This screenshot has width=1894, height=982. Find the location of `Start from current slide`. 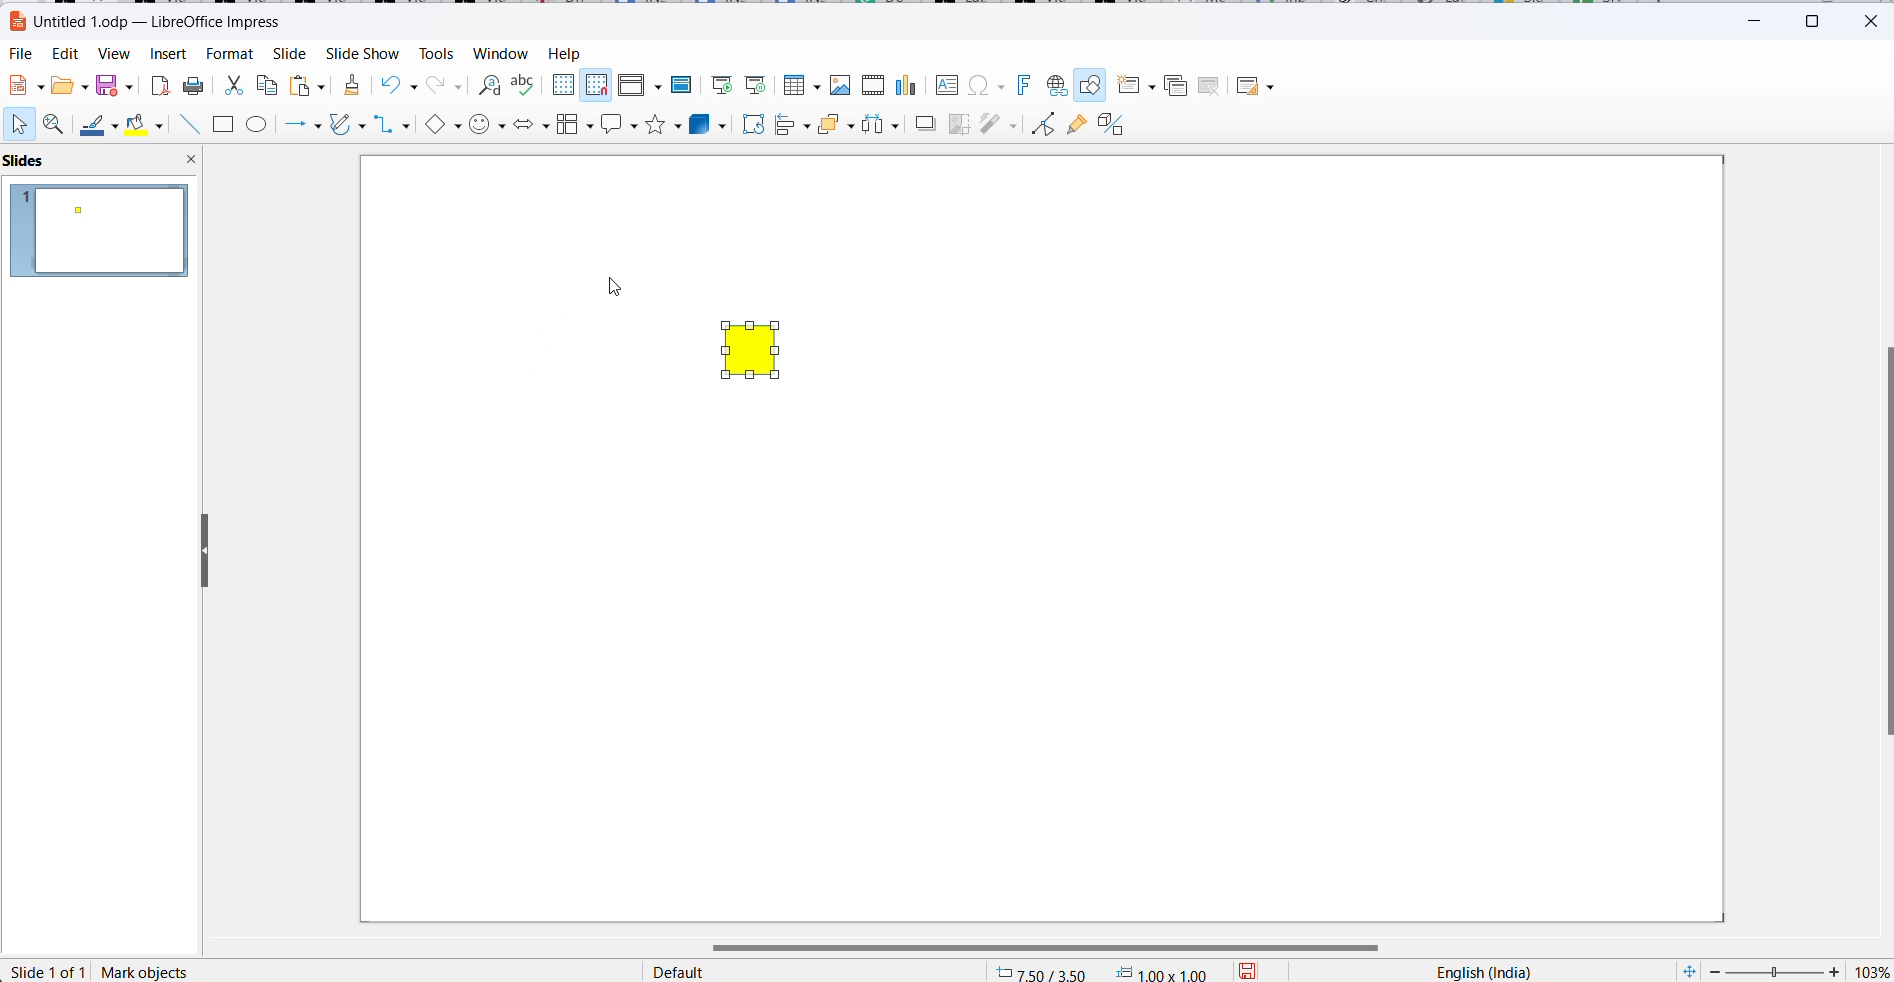

Start from current slide is located at coordinates (756, 85).